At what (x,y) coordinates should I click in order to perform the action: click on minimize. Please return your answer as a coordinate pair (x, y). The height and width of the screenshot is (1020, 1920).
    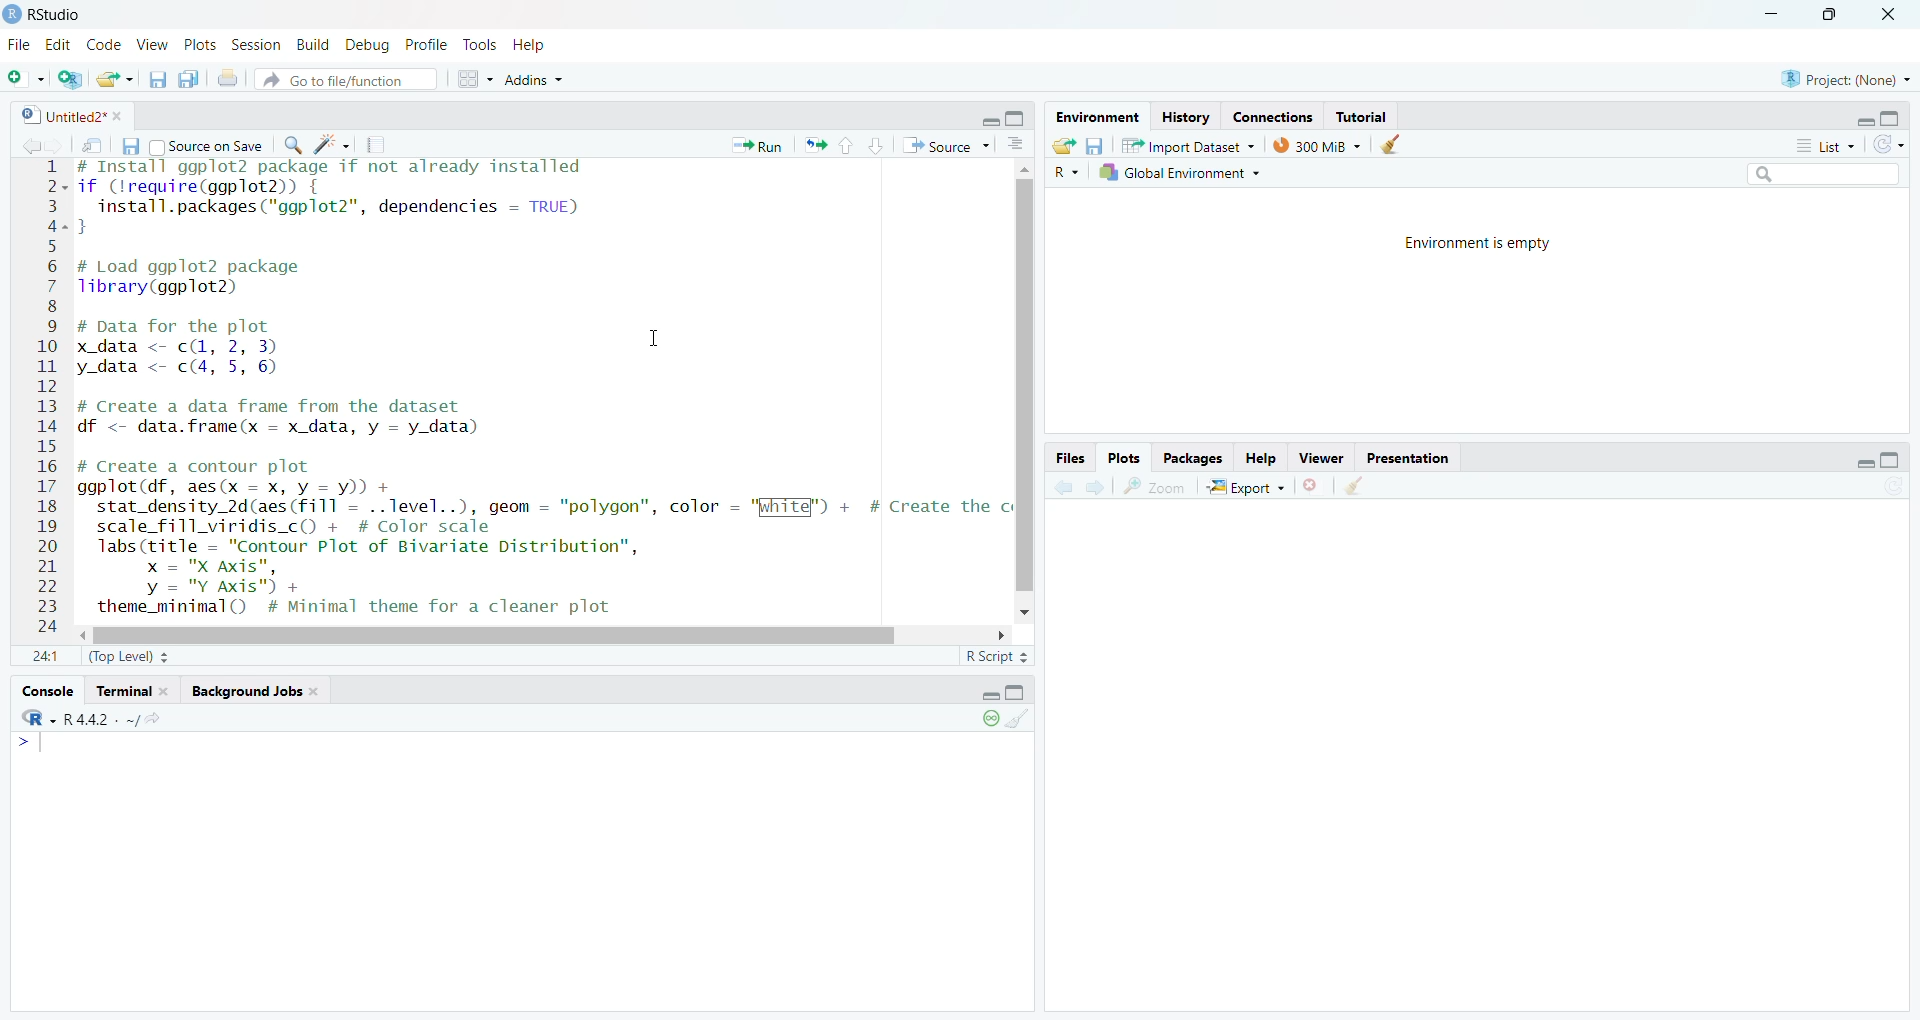
    Looking at the image, I should click on (1775, 16).